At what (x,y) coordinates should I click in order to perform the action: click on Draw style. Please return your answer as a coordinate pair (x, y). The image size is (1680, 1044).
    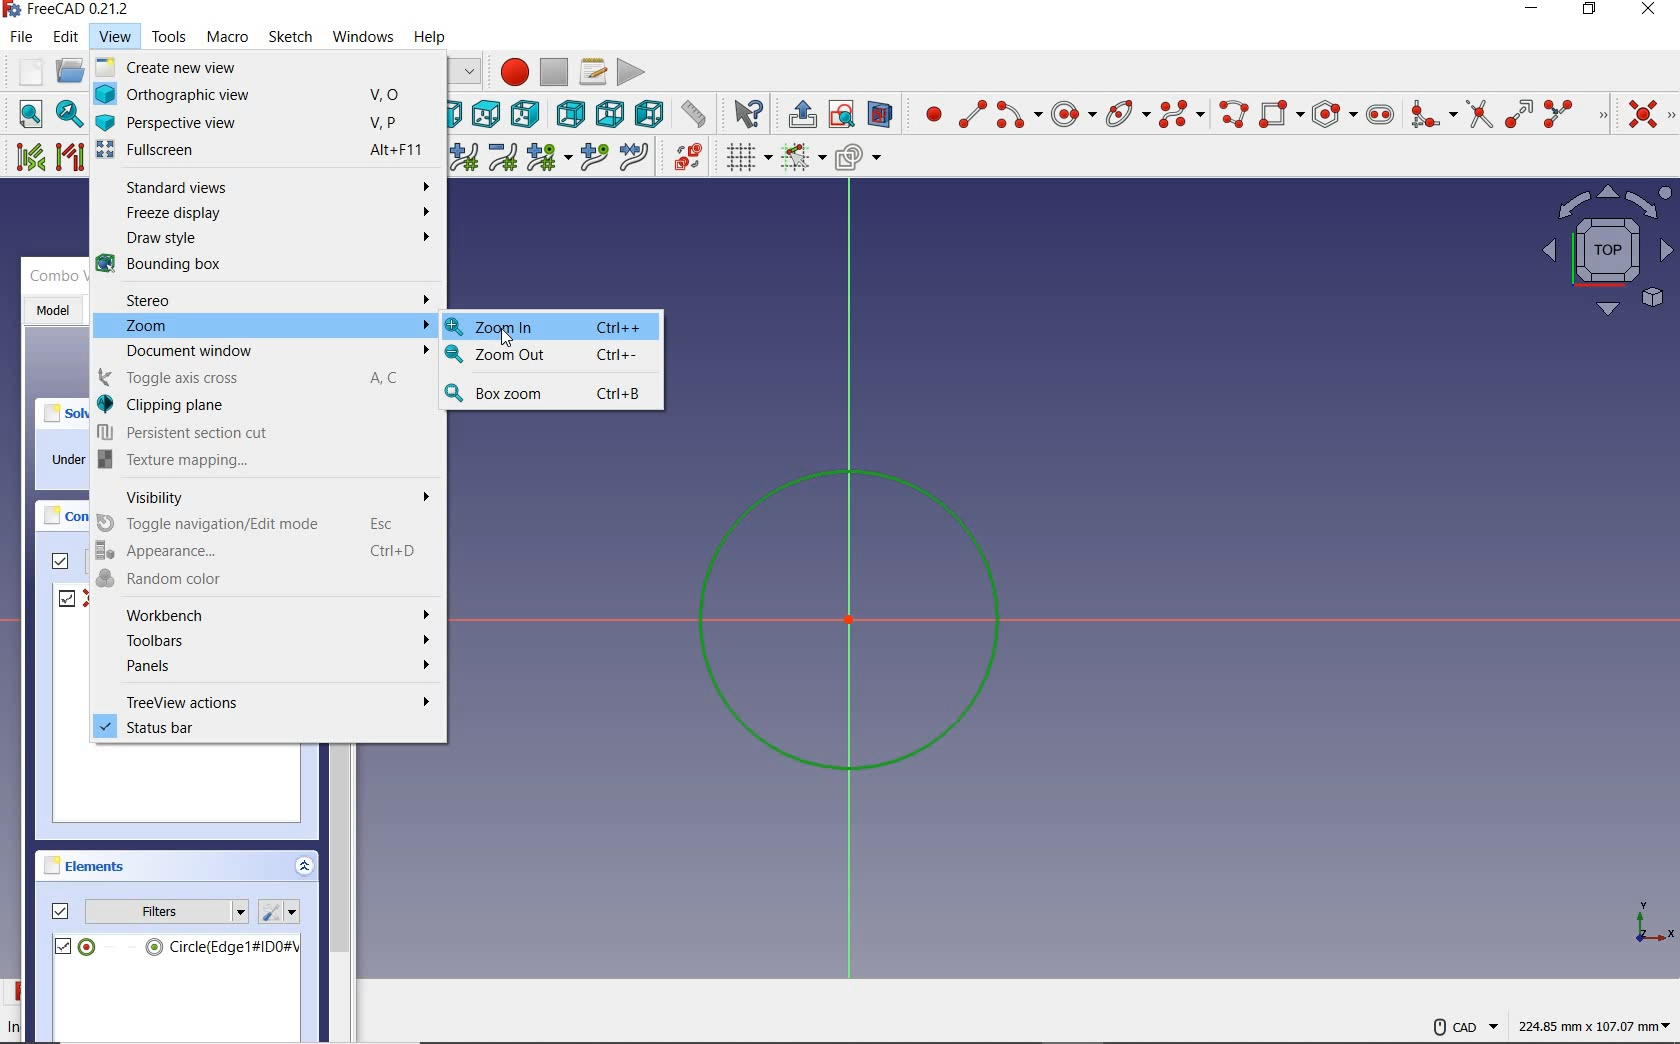
    Looking at the image, I should click on (279, 238).